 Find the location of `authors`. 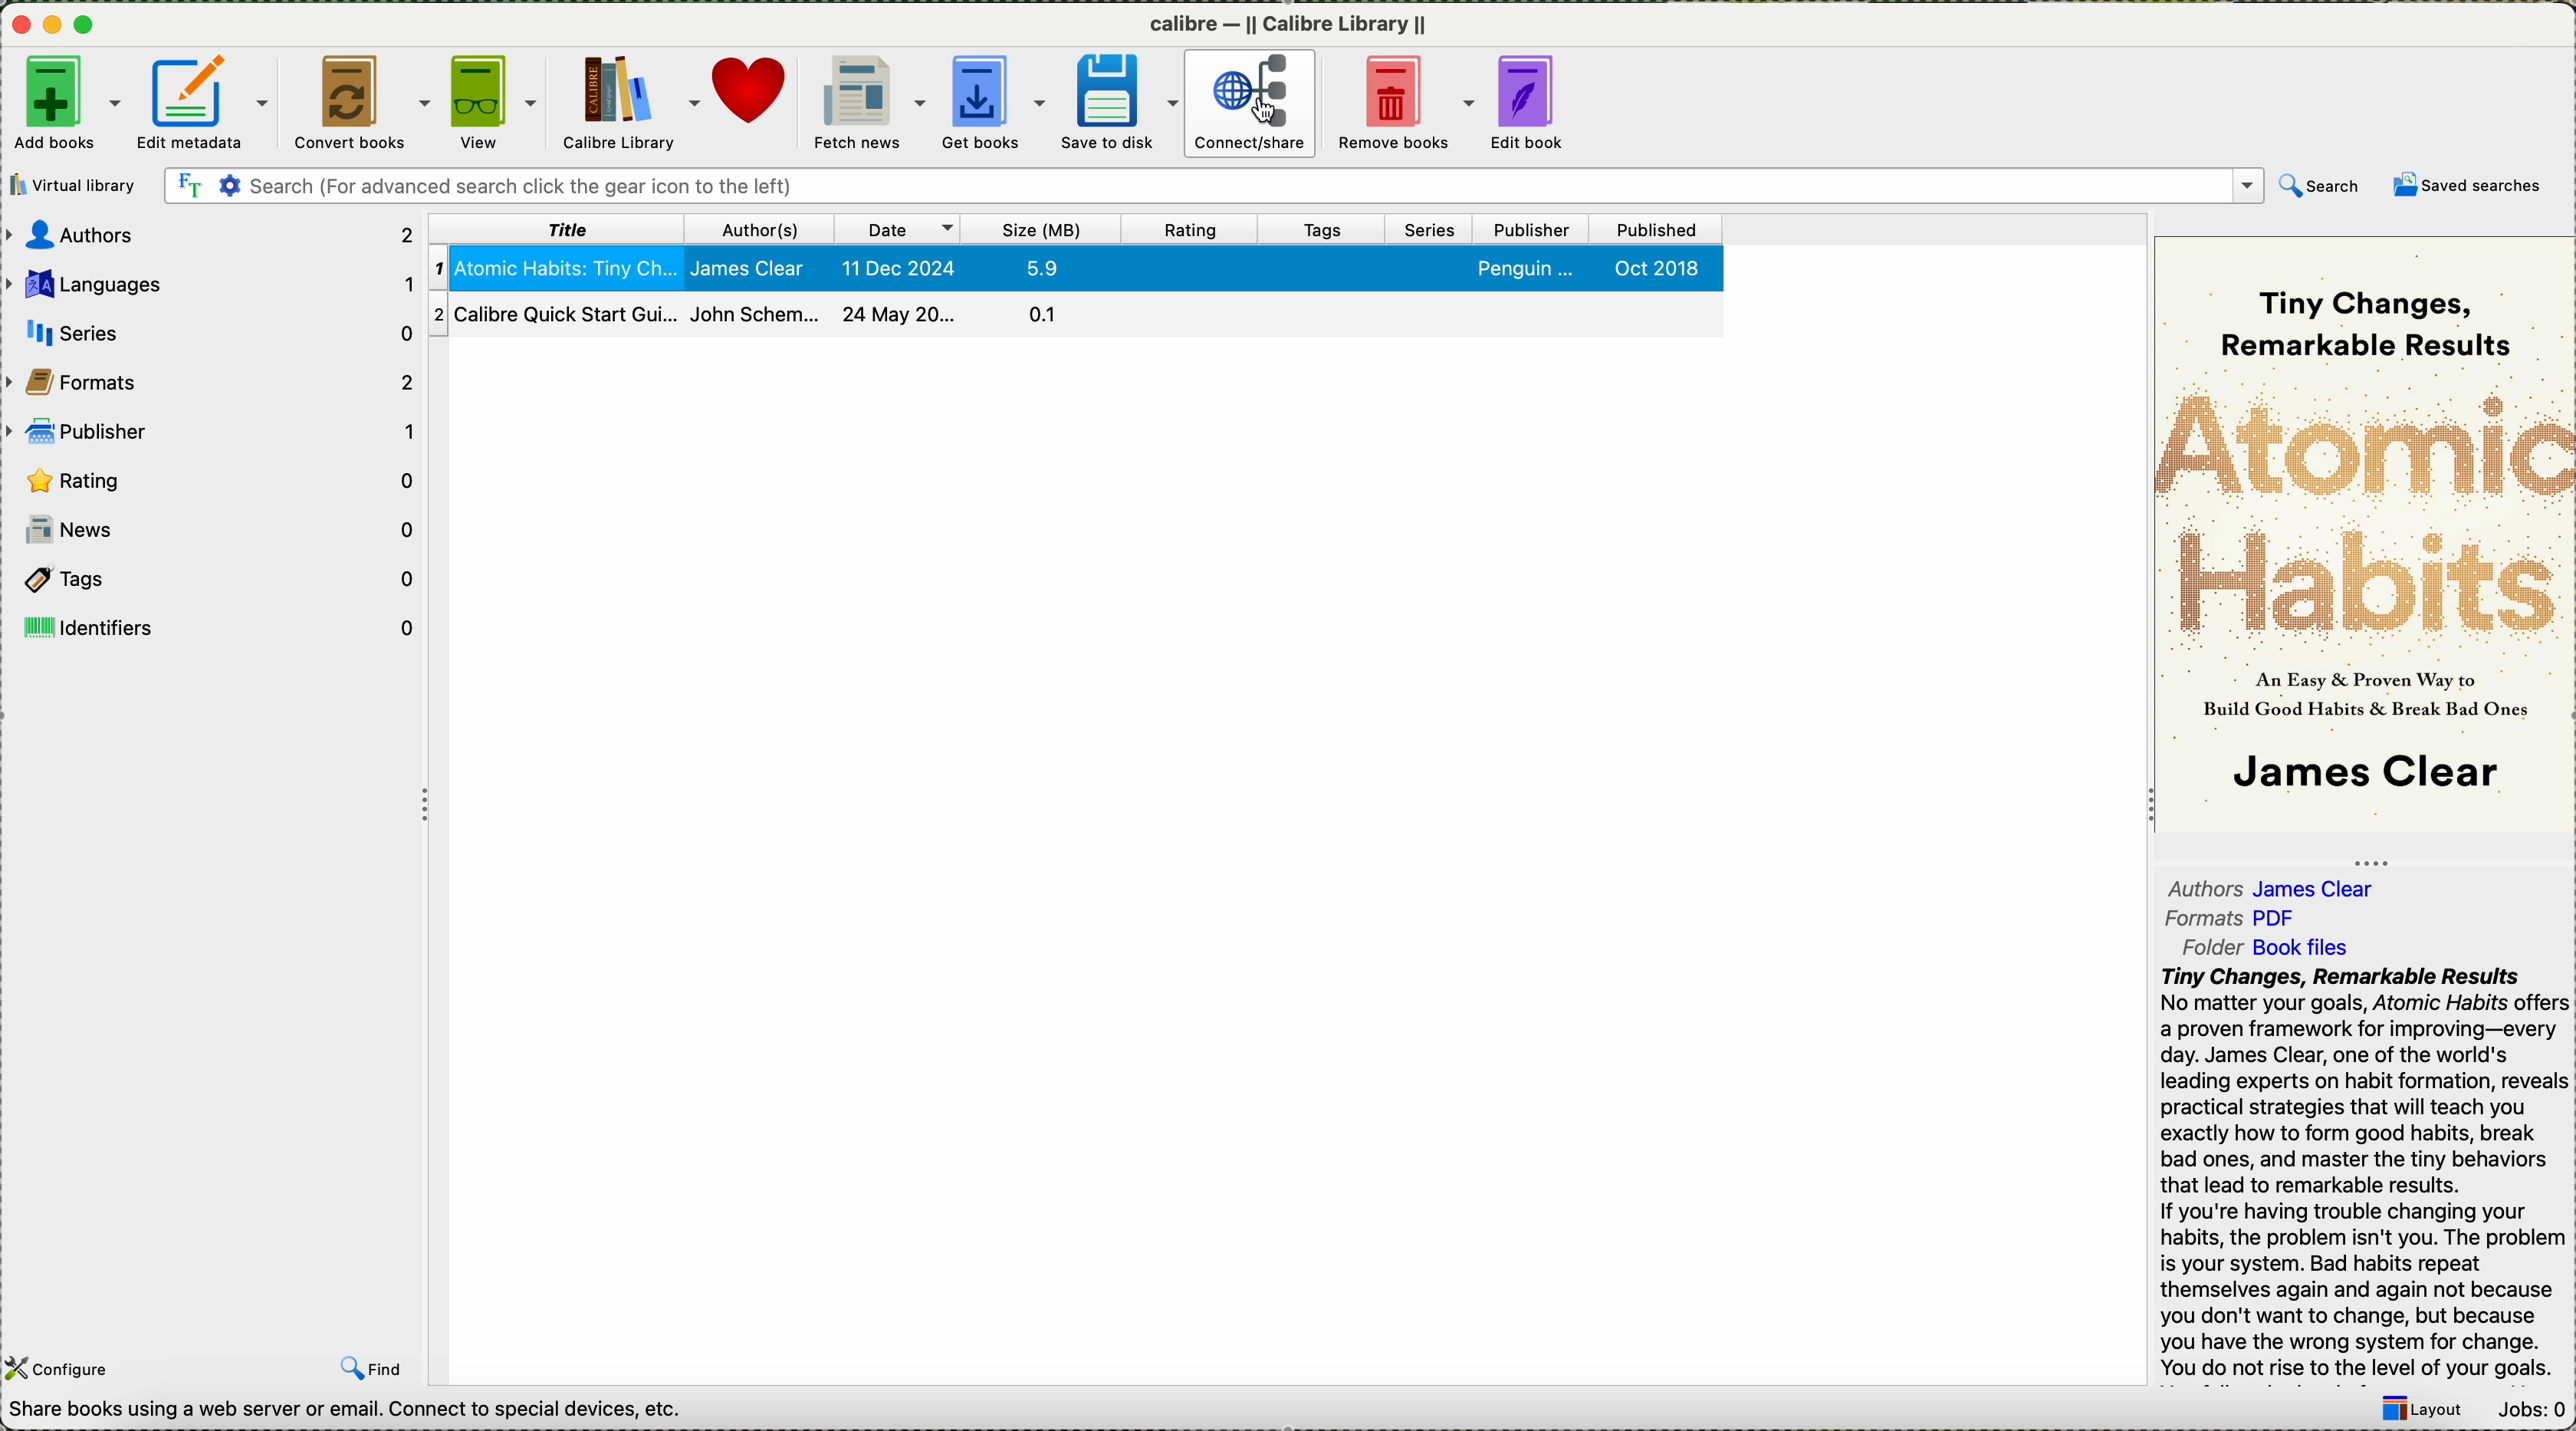

authors is located at coordinates (2278, 885).